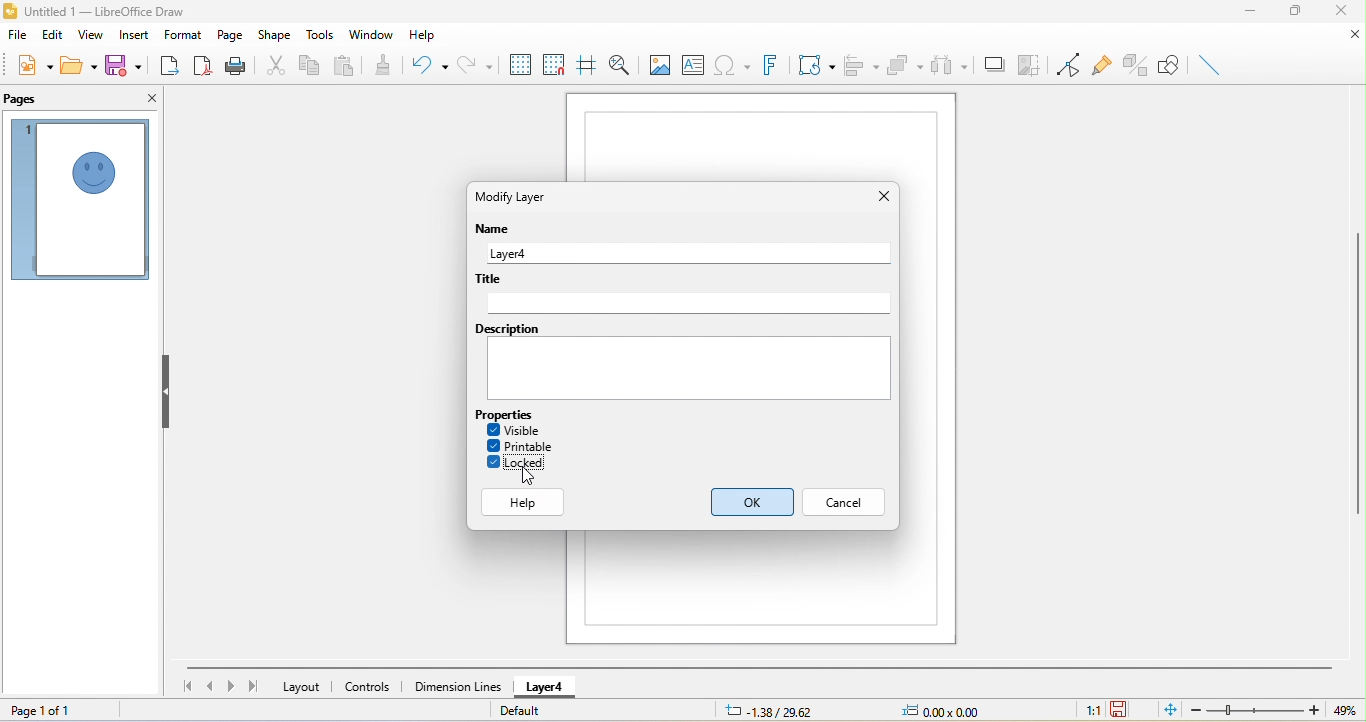  I want to click on snap to grids, so click(556, 68).